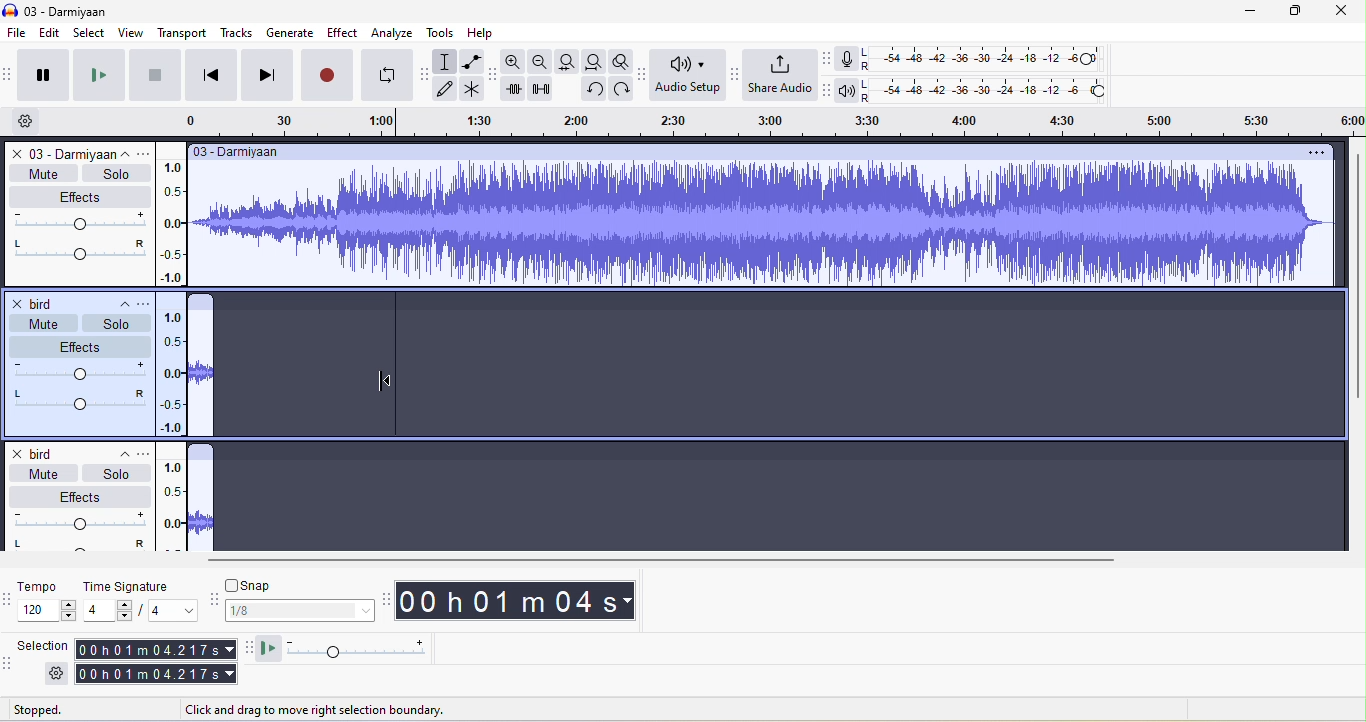 Image resolution: width=1366 pixels, height=722 pixels. What do you see at coordinates (145, 452) in the screenshot?
I see `open menu` at bounding box center [145, 452].